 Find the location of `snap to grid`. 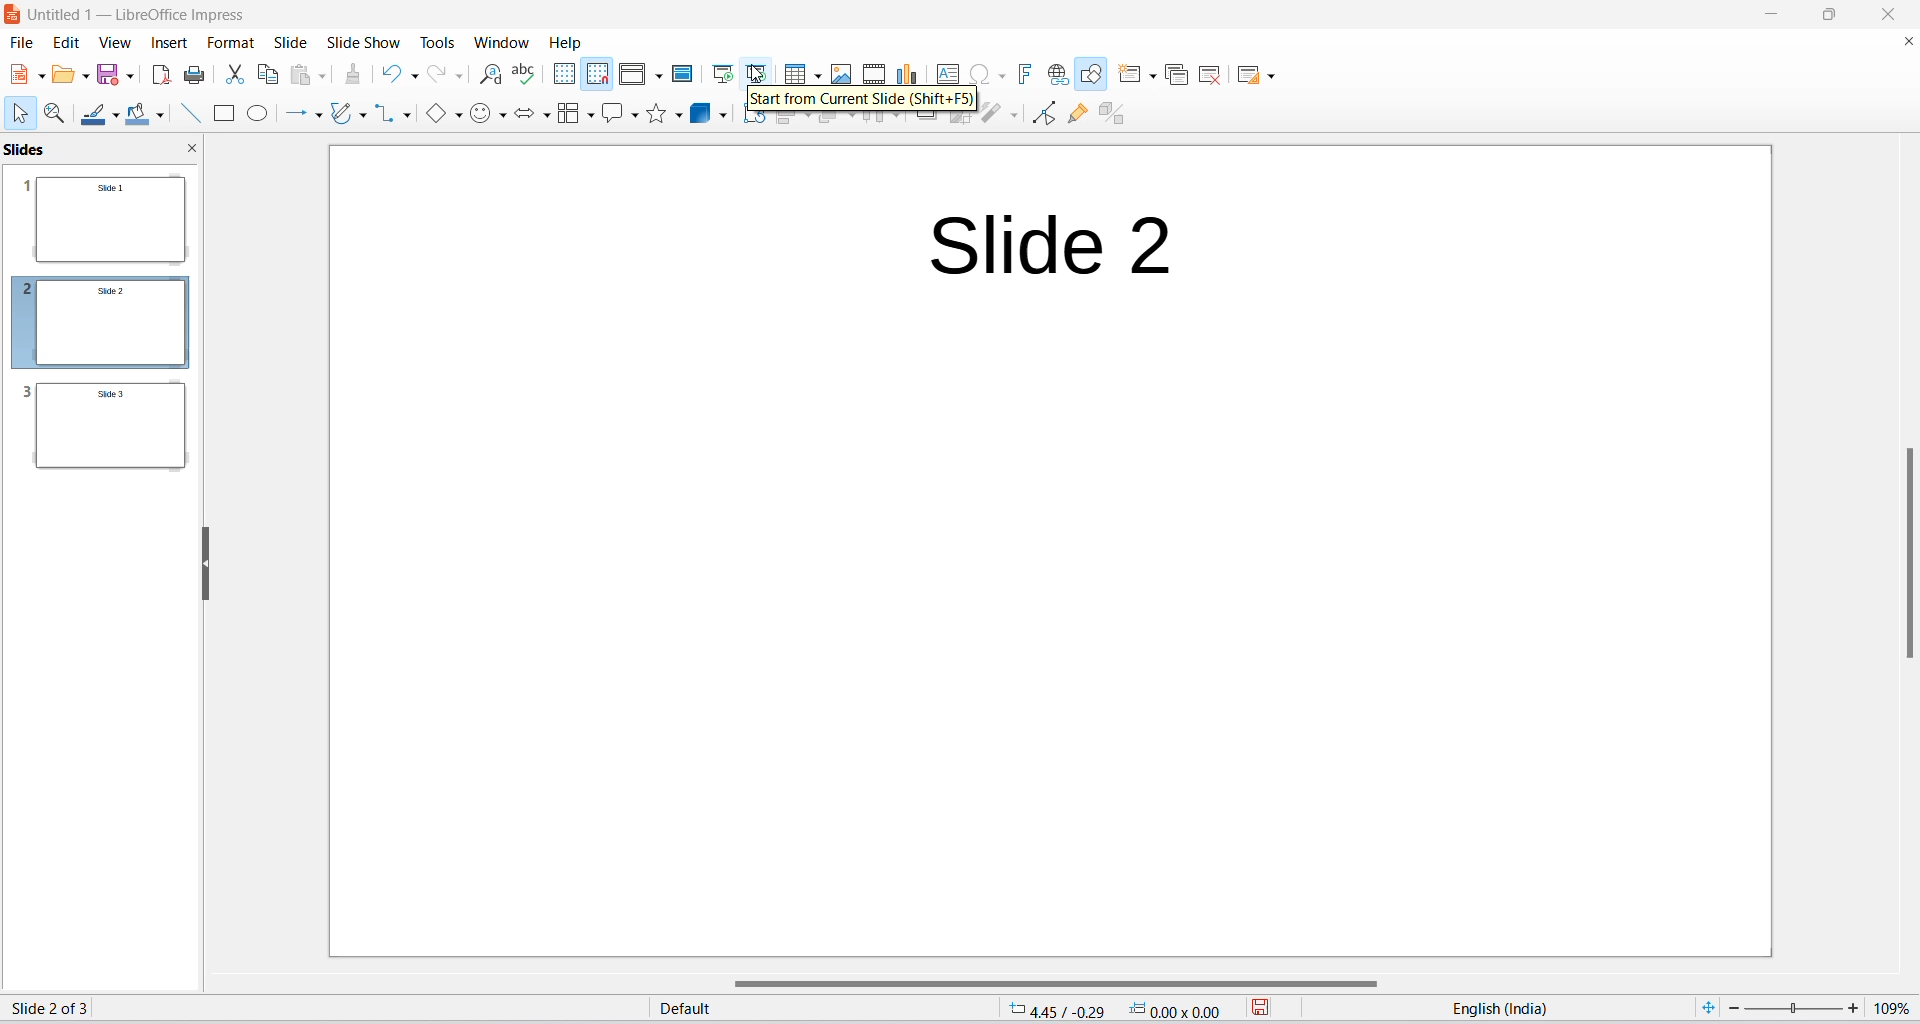

snap to grid is located at coordinates (596, 75).